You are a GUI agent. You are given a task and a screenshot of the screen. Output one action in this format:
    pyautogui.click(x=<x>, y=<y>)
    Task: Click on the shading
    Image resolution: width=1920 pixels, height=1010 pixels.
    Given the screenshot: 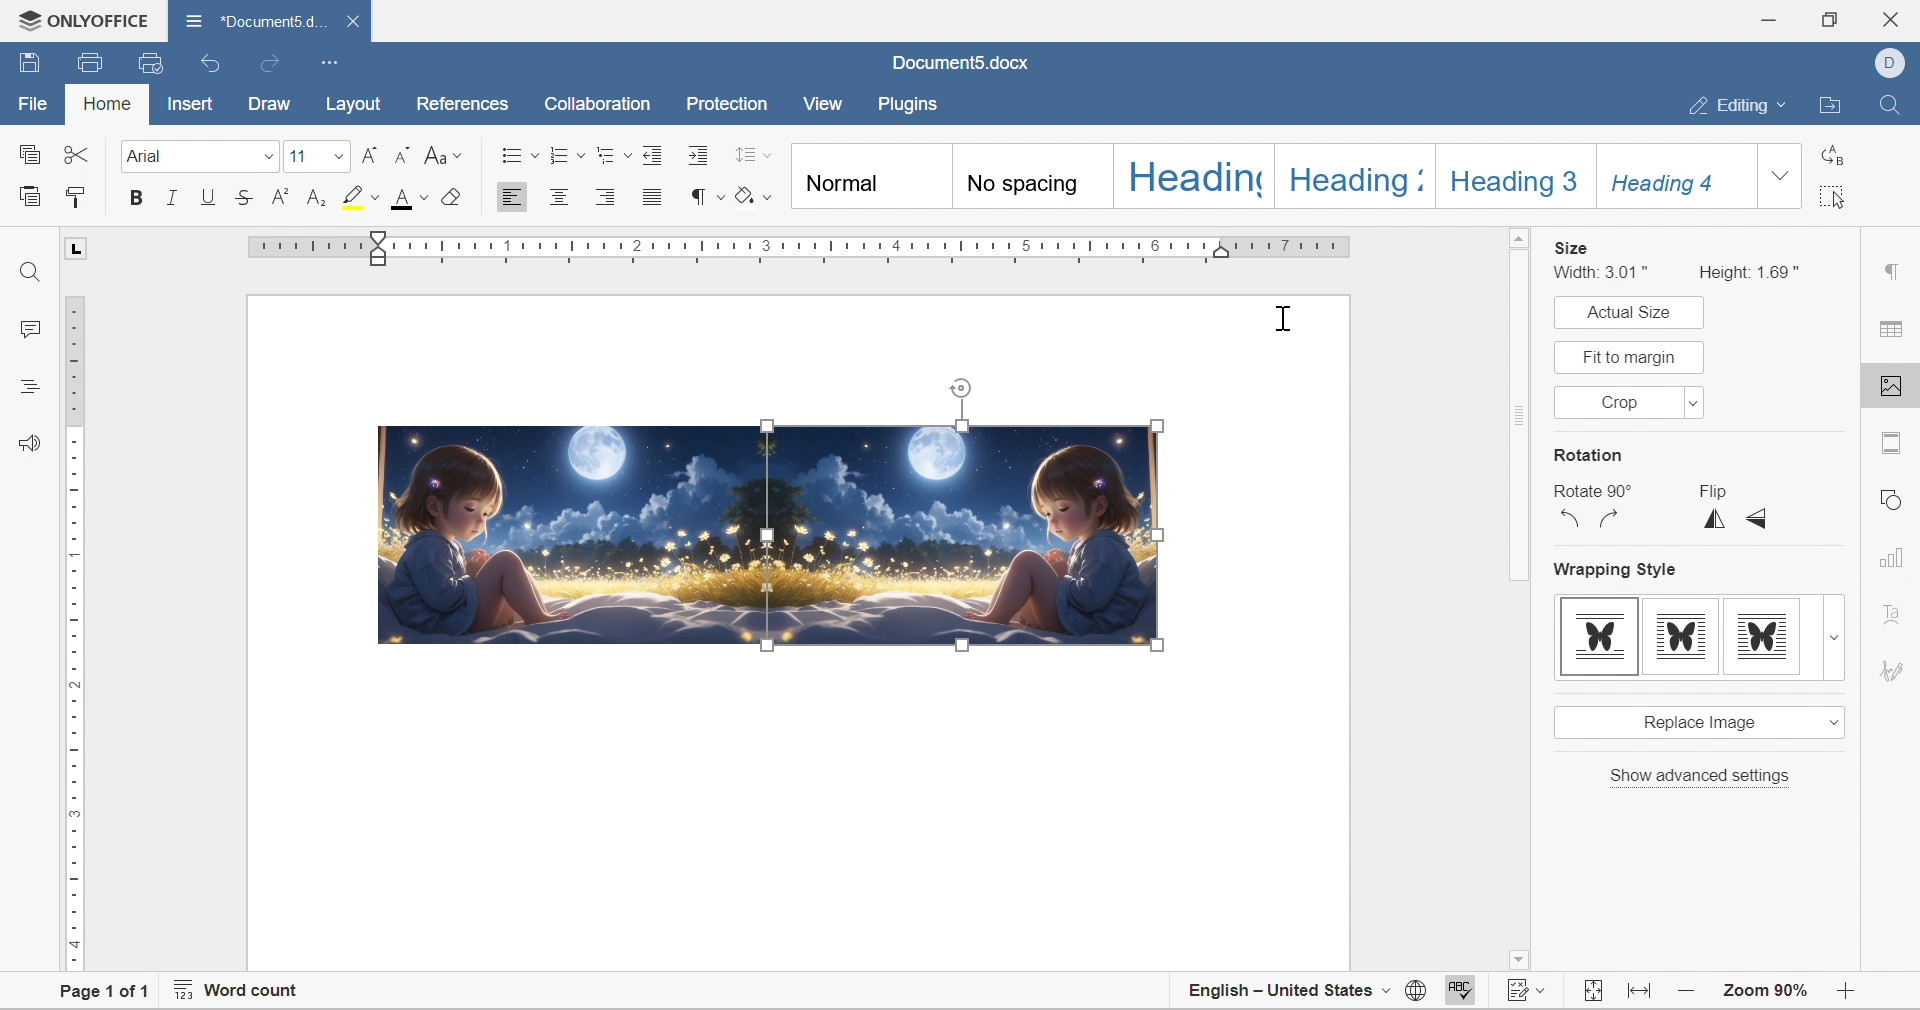 What is the action you would take?
    pyautogui.click(x=754, y=193)
    